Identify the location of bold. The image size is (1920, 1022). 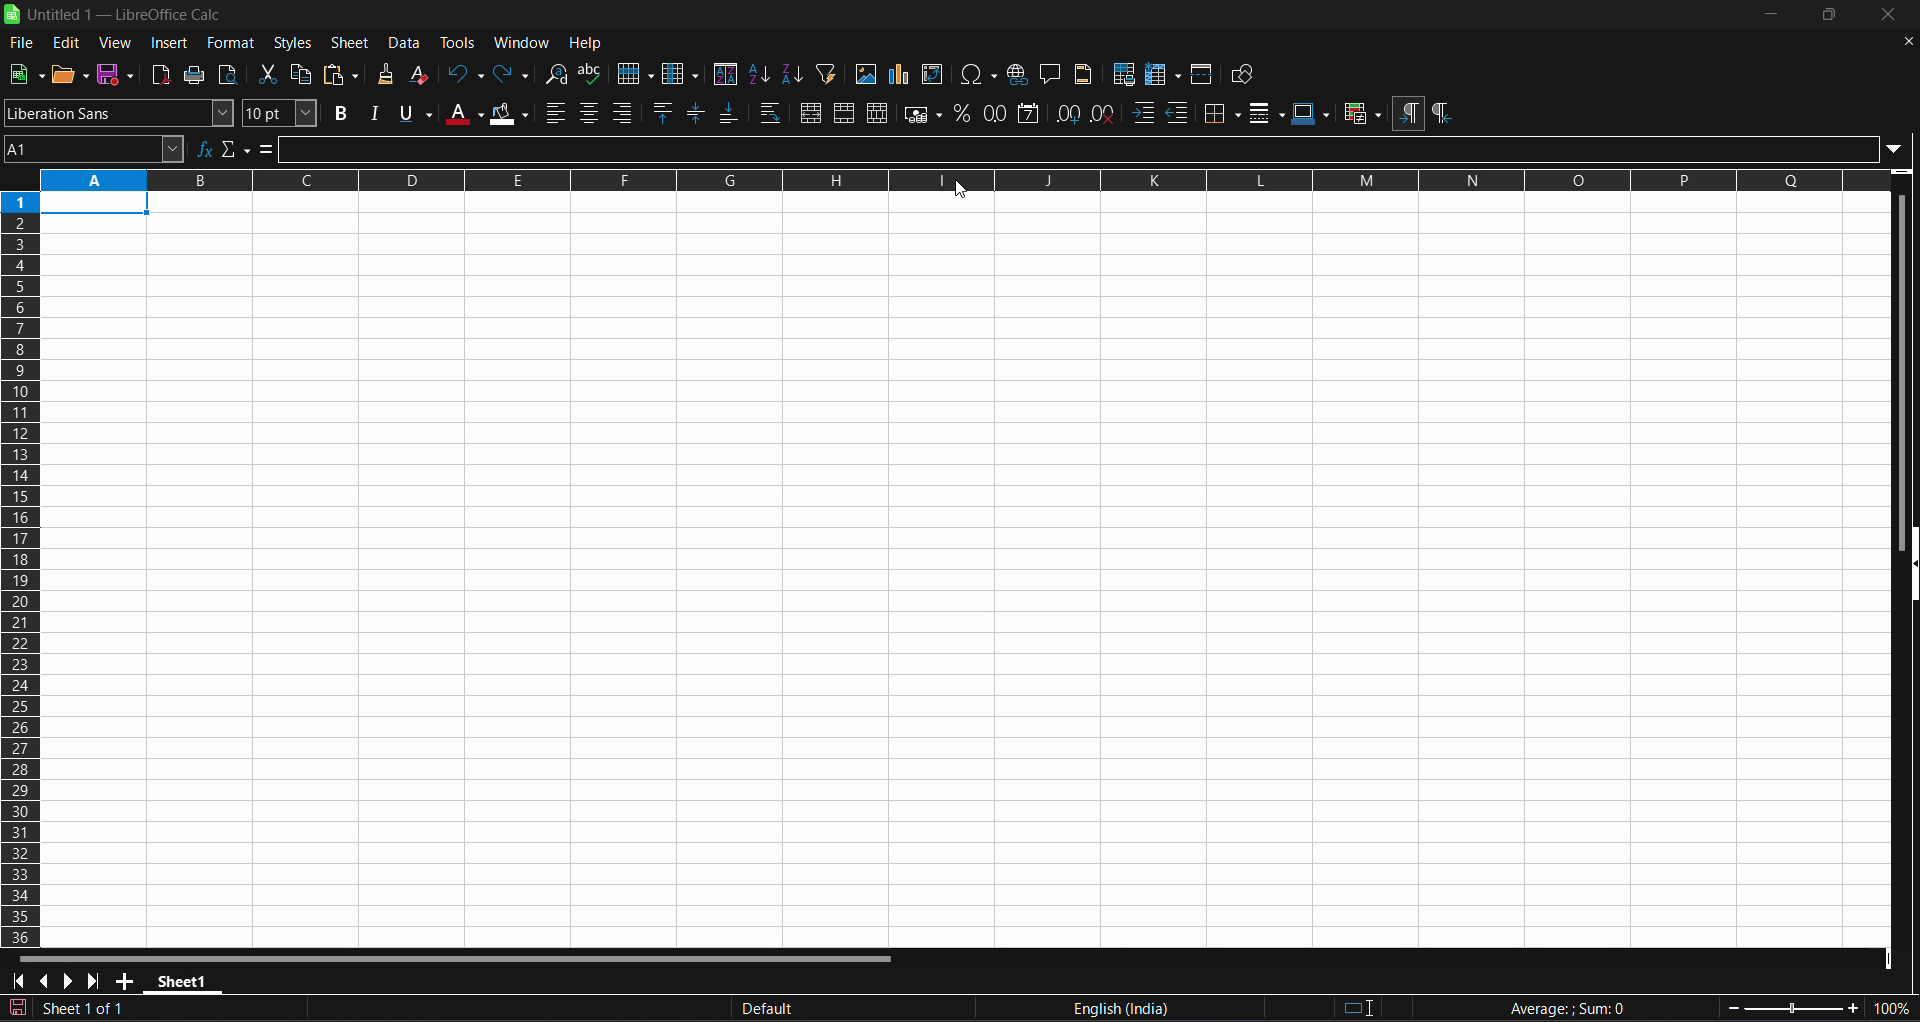
(342, 113).